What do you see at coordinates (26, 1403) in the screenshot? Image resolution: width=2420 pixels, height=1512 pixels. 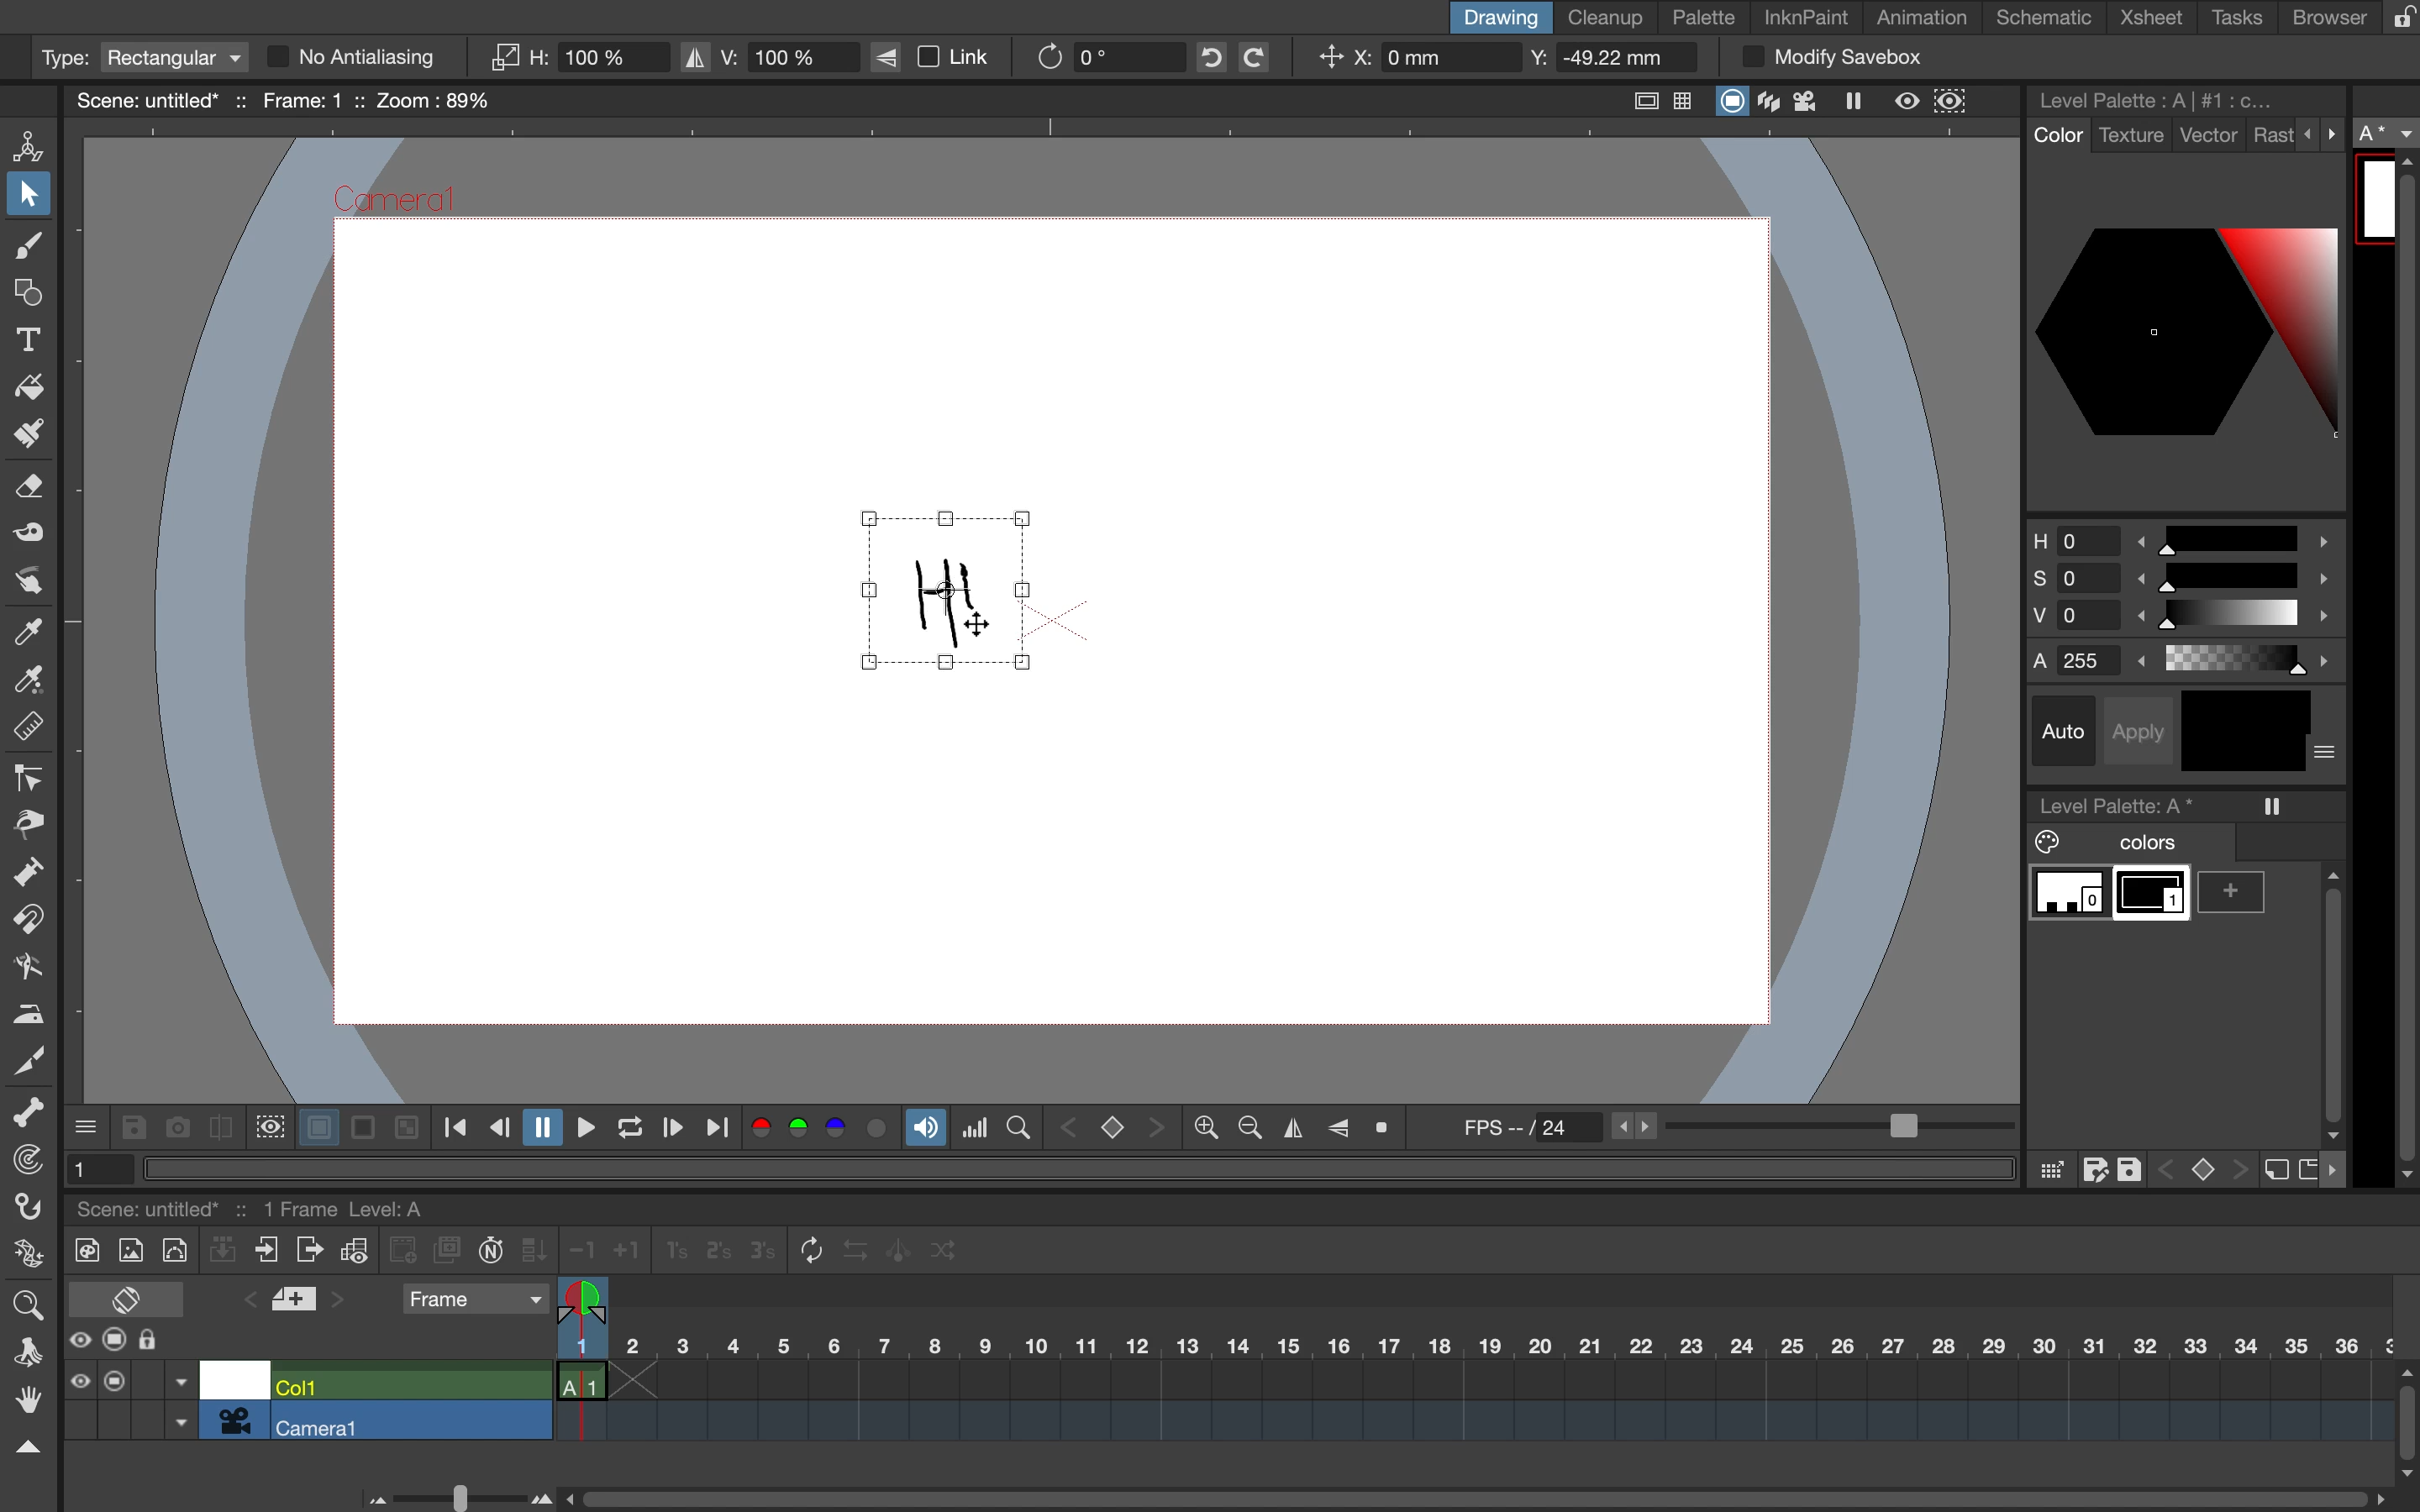 I see `hand tool` at bounding box center [26, 1403].